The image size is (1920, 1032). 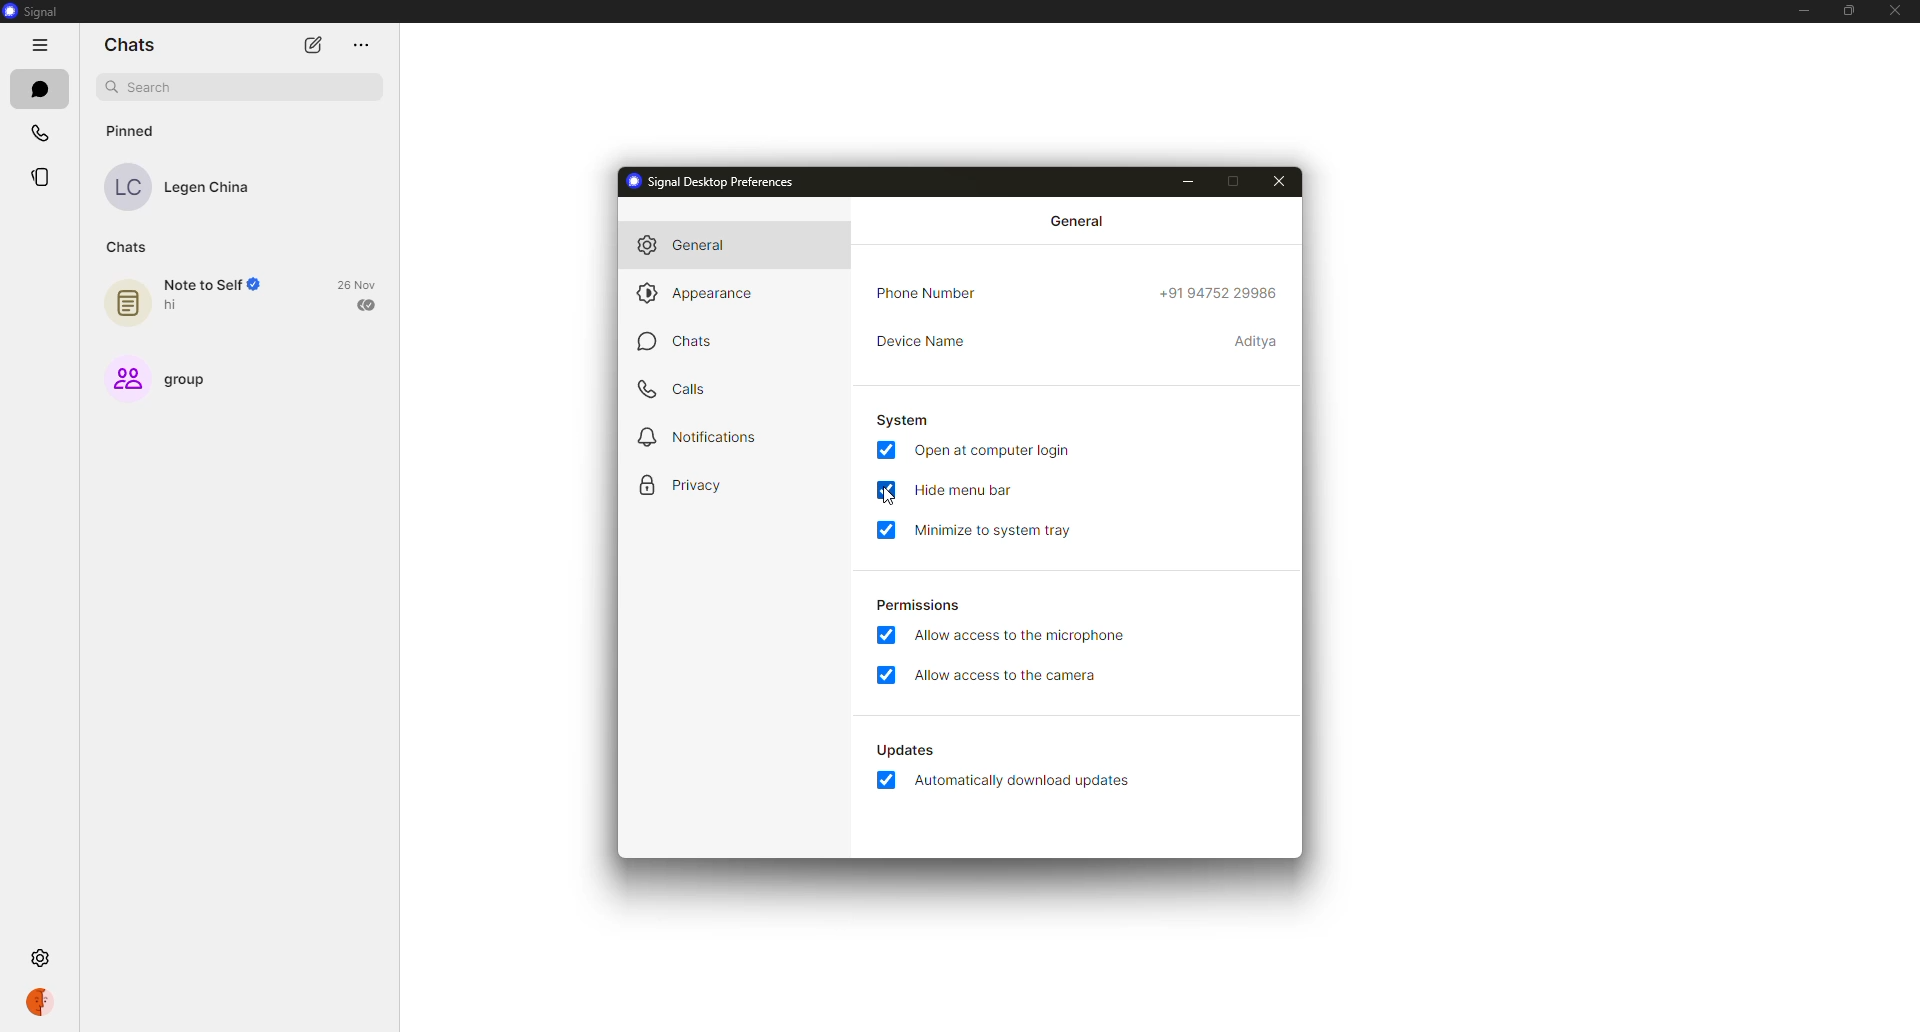 What do you see at coordinates (312, 46) in the screenshot?
I see `new chat` at bounding box center [312, 46].